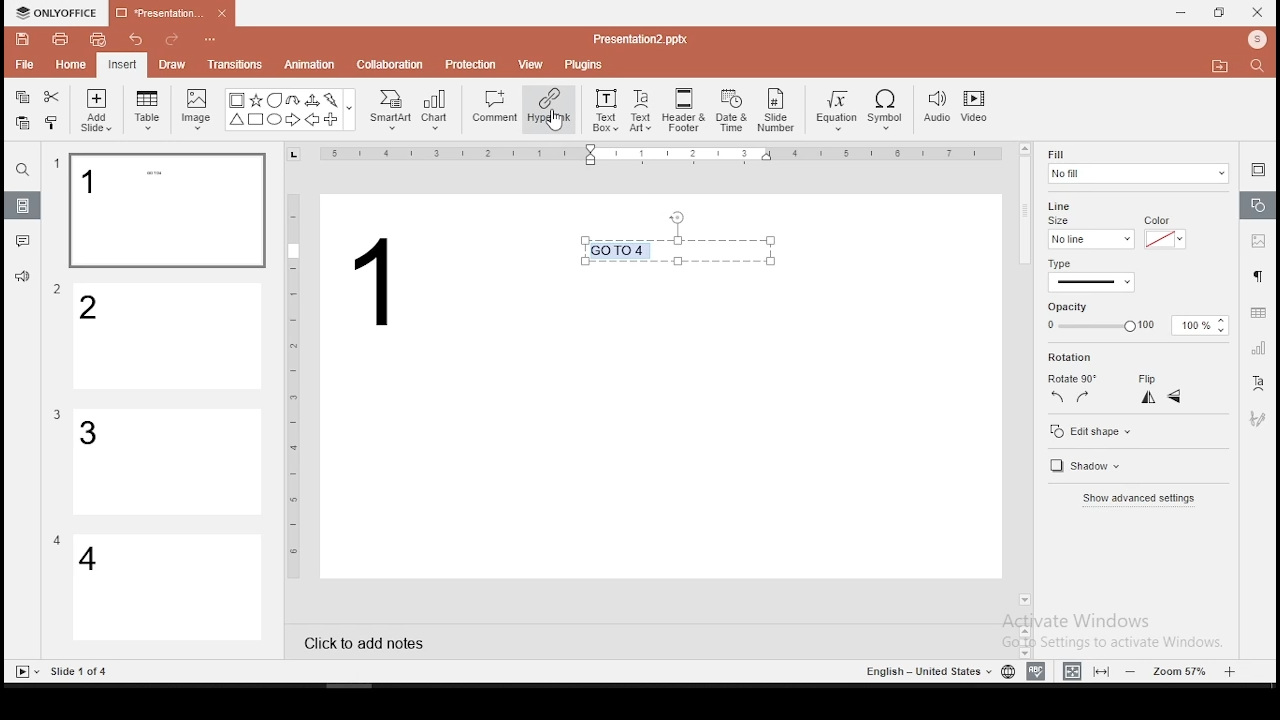 Image resolution: width=1280 pixels, height=720 pixels. Describe the element at coordinates (548, 108) in the screenshot. I see `hyperlink` at that location.